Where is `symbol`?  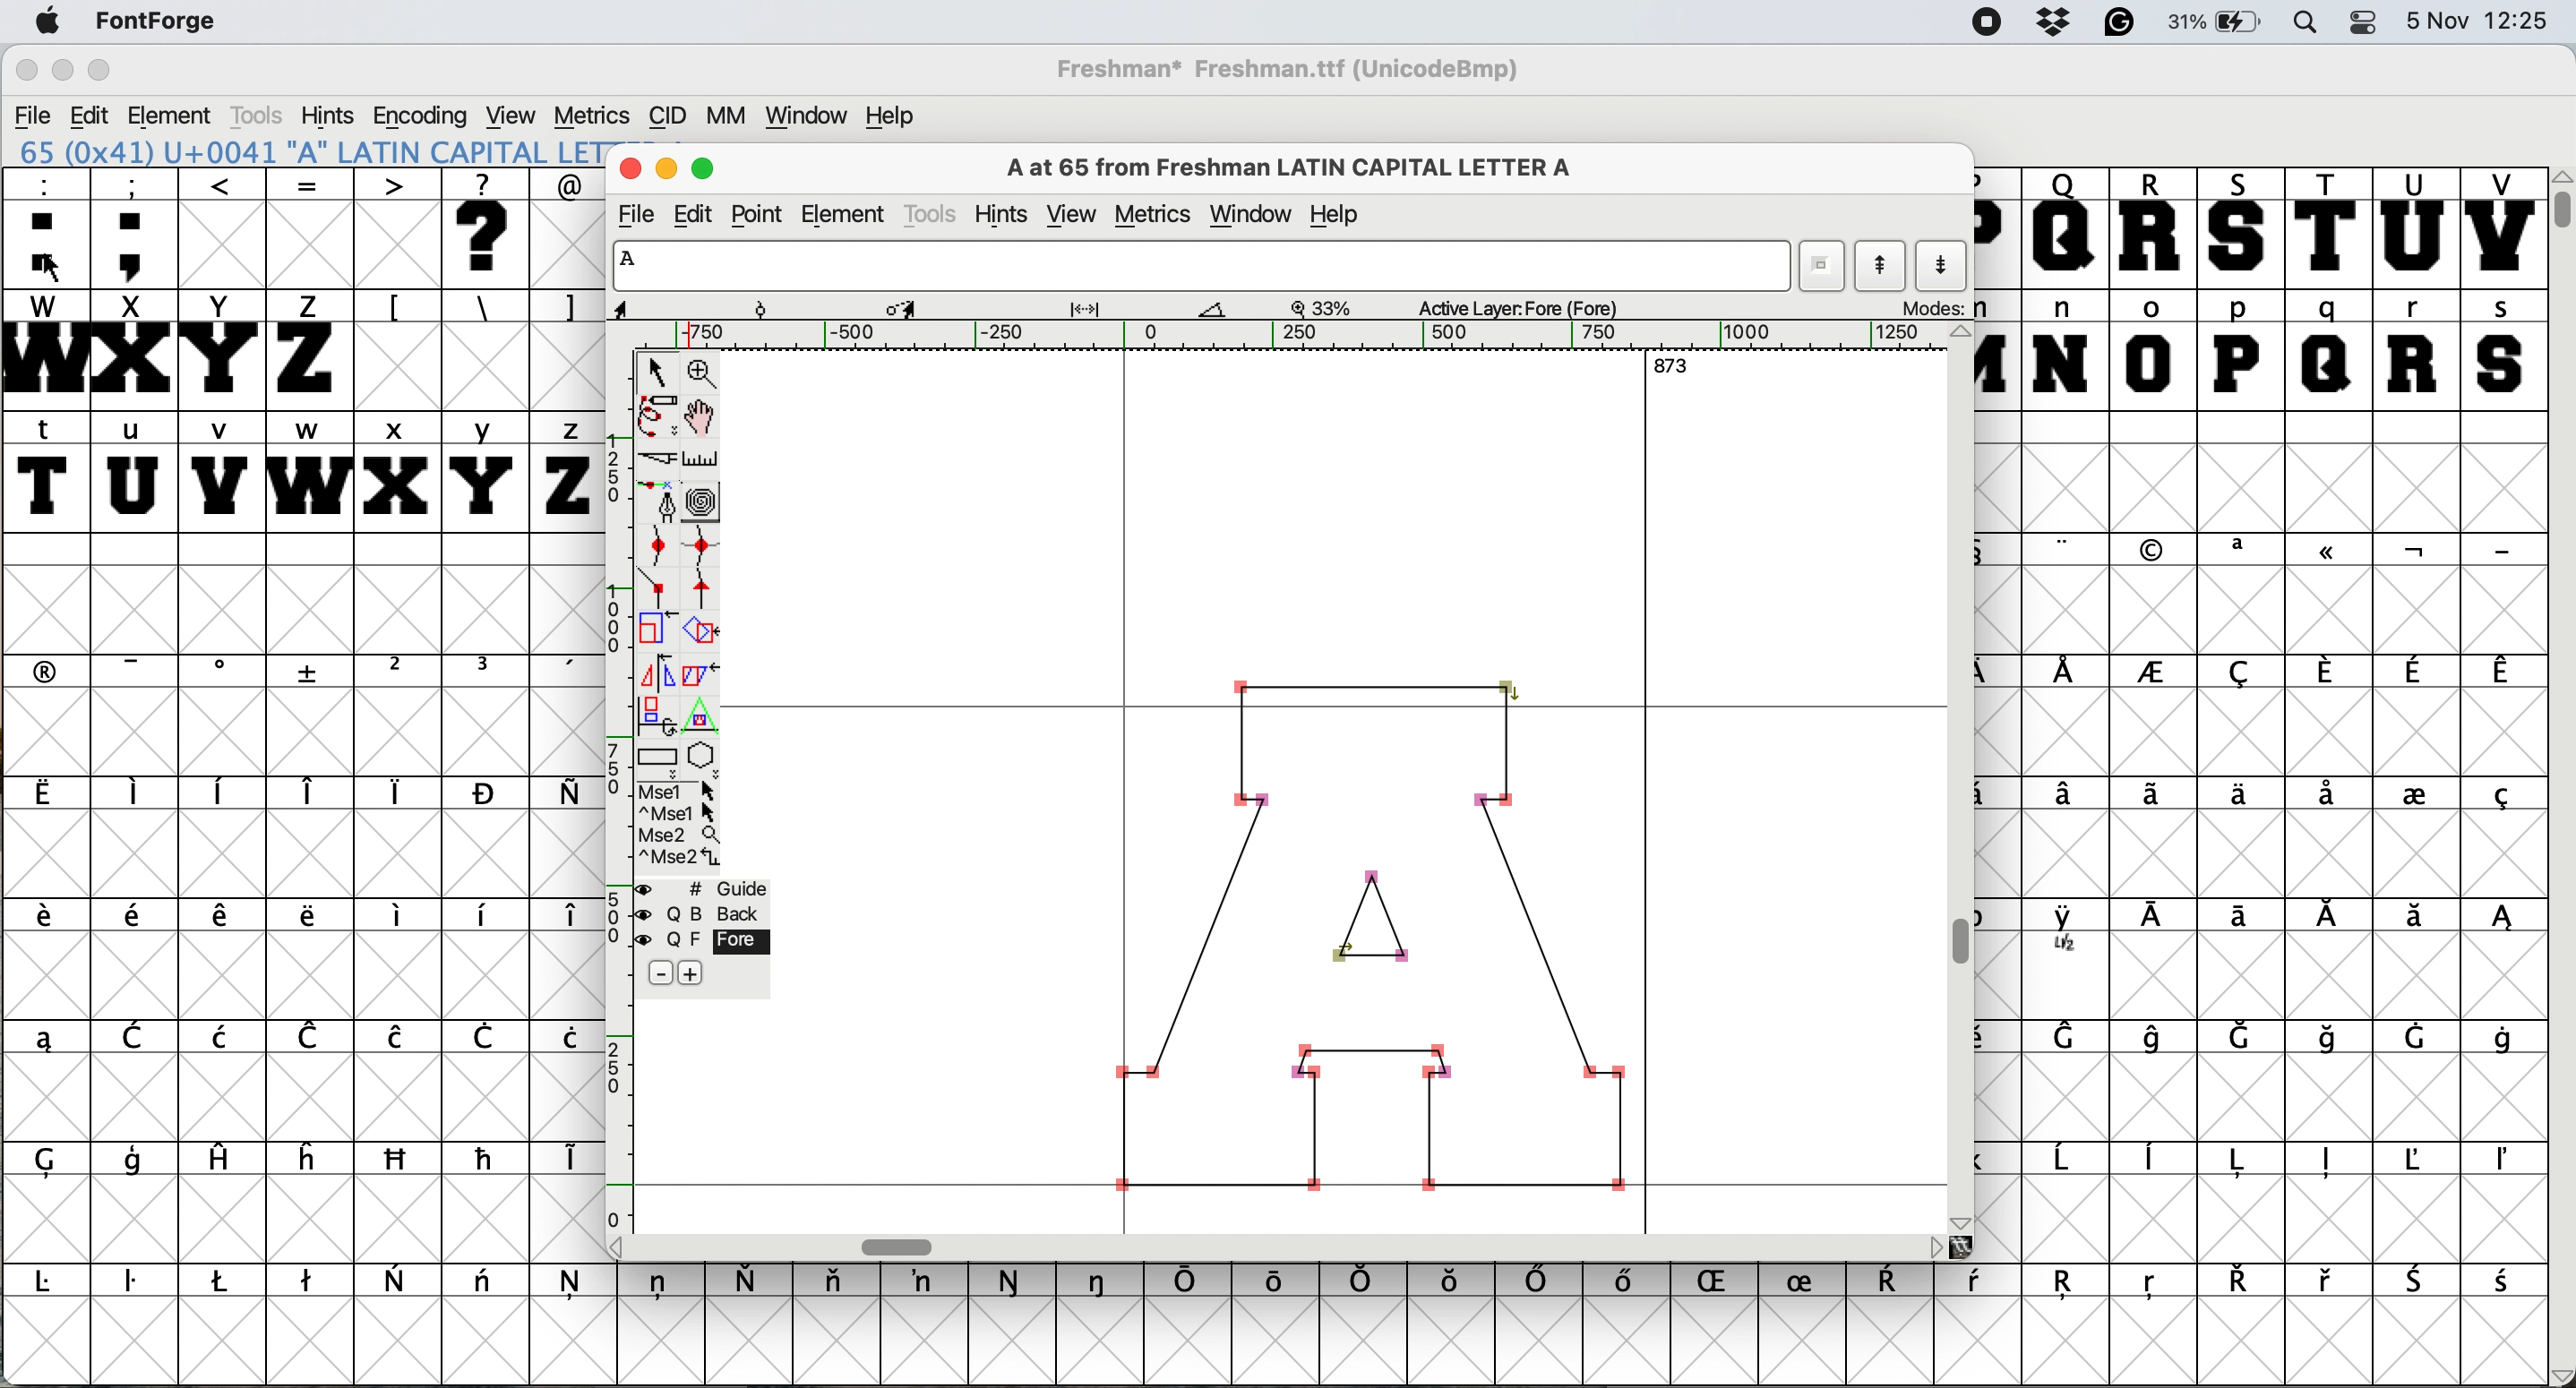 symbol is located at coordinates (839, 1285).